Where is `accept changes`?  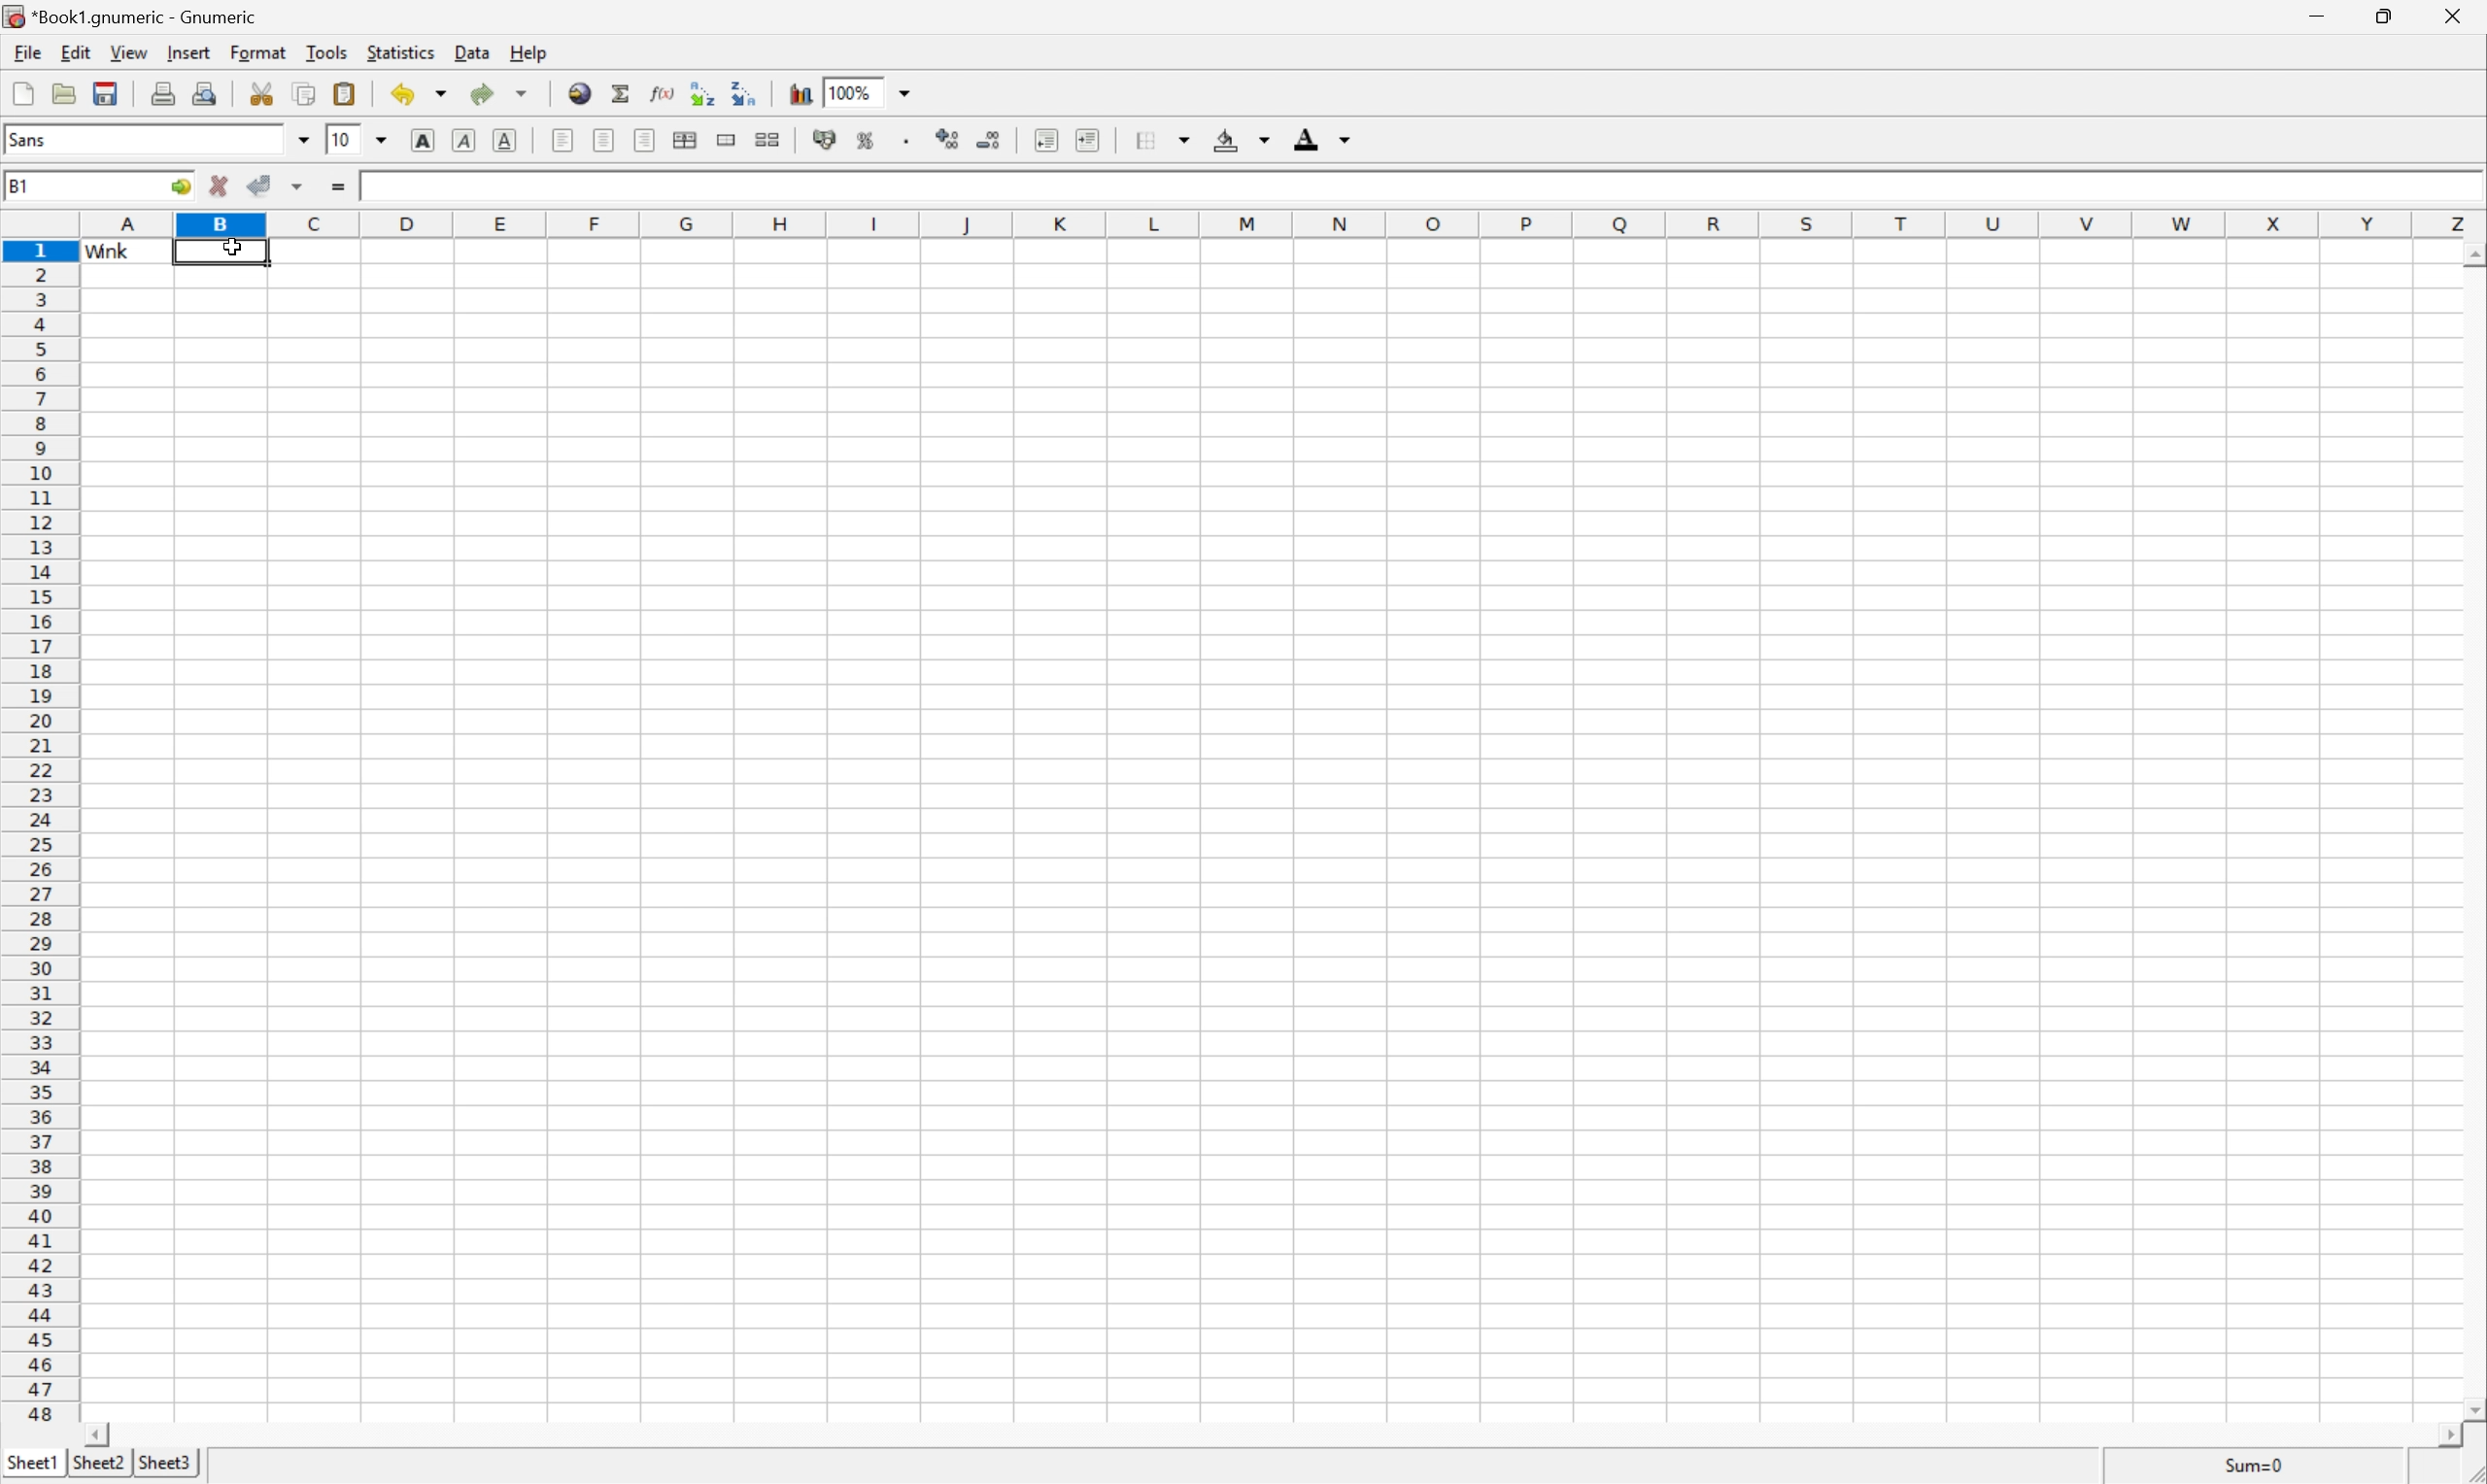
accept changes is located at coordinates (258, 184).